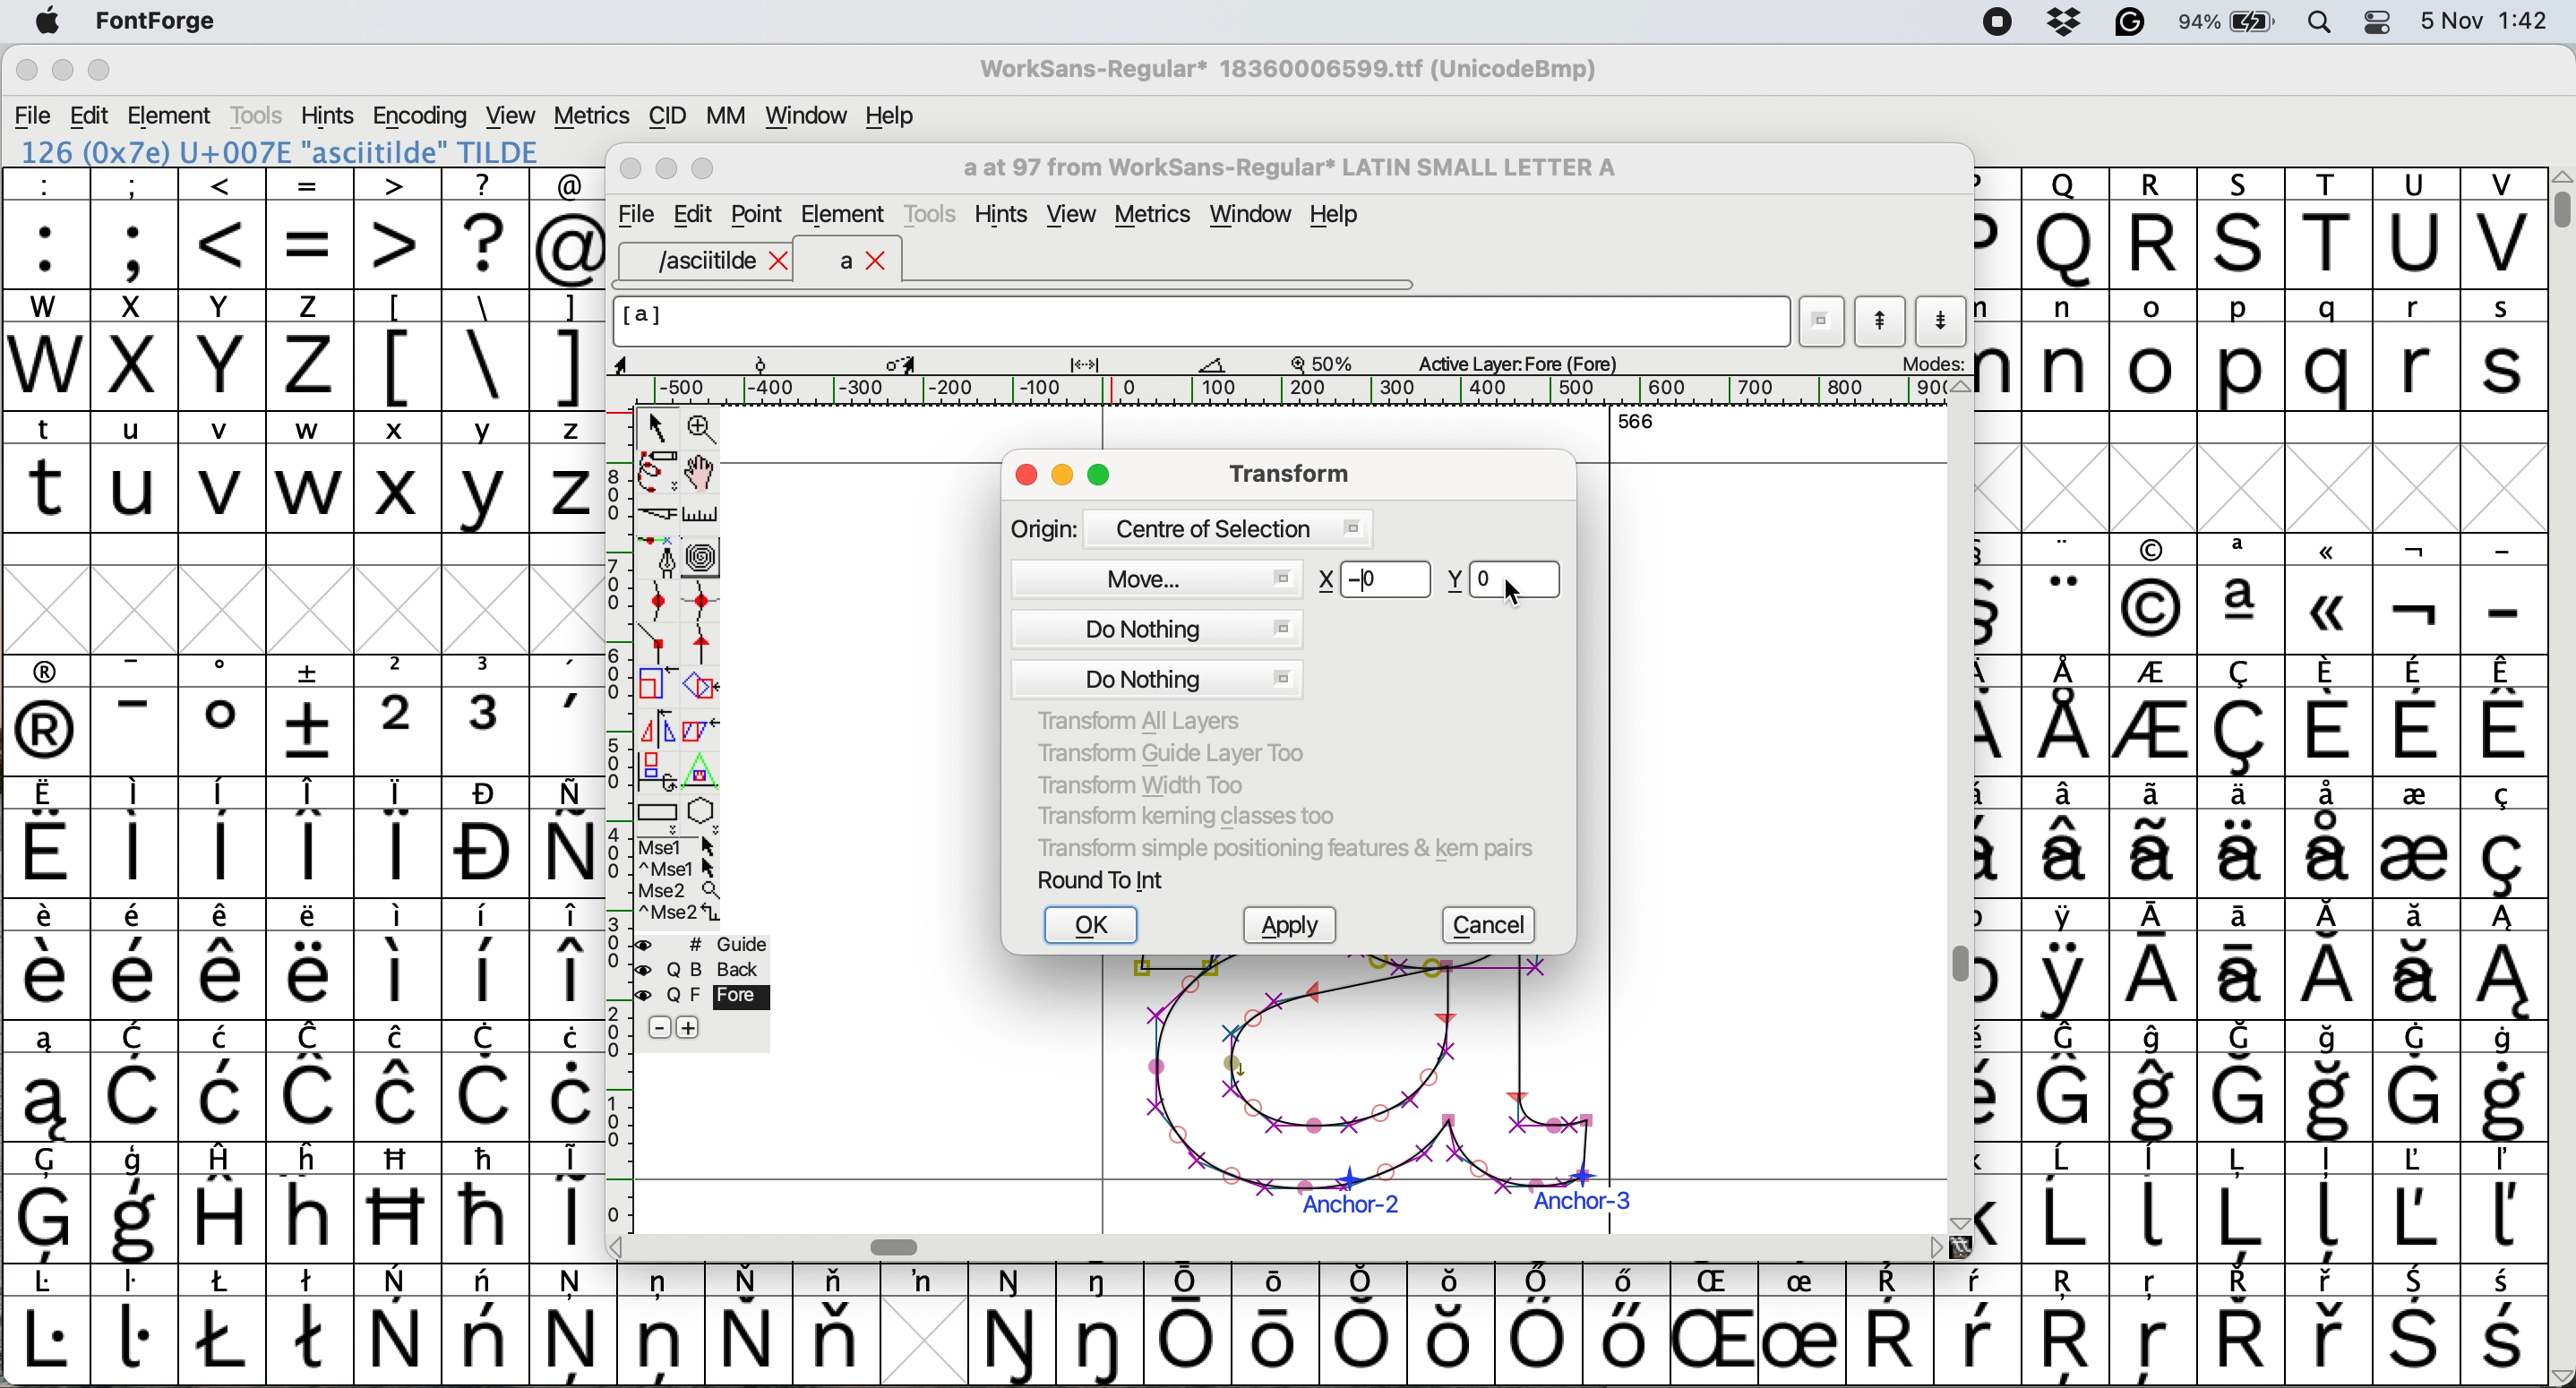 The height and width of the screenshot is (1388, 2576). What do you see at coordinates (2067, 1081) in the screenshot?
I see `symbol` at bounding box center [2067, 1081].